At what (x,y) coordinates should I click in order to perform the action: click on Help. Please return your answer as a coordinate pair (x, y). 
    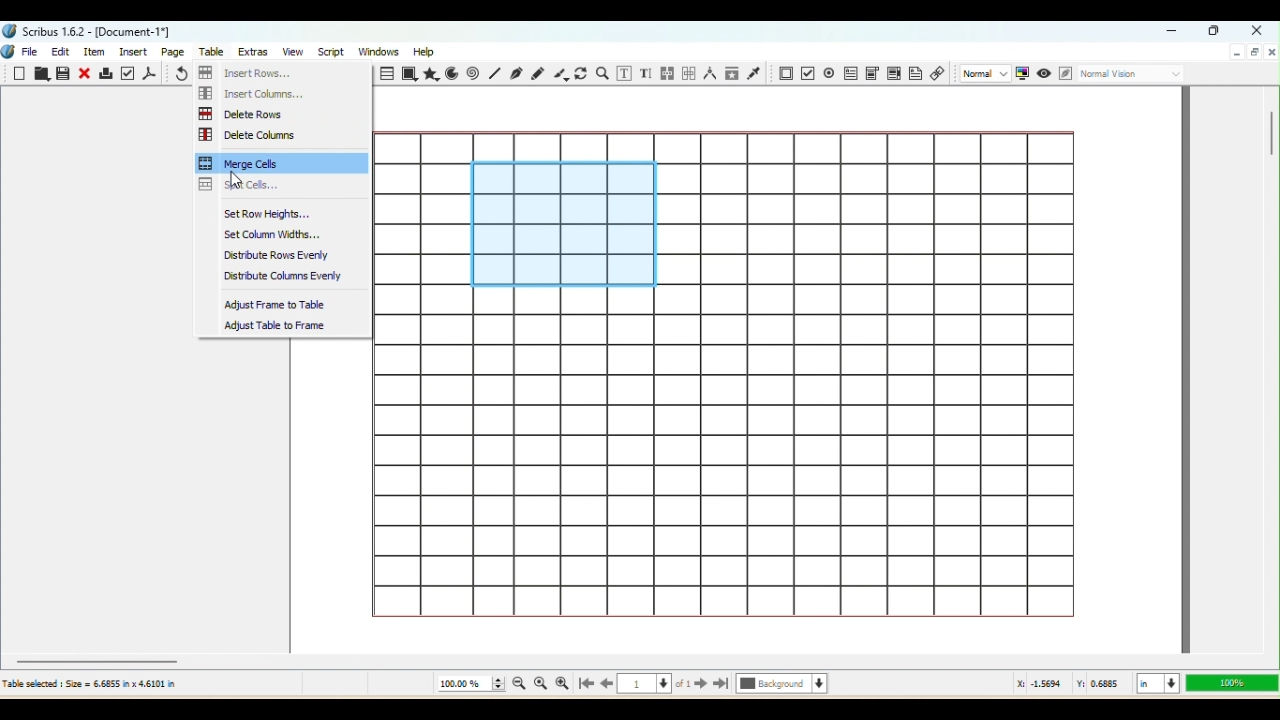
    Looking at the image, I should click on (426, 50).